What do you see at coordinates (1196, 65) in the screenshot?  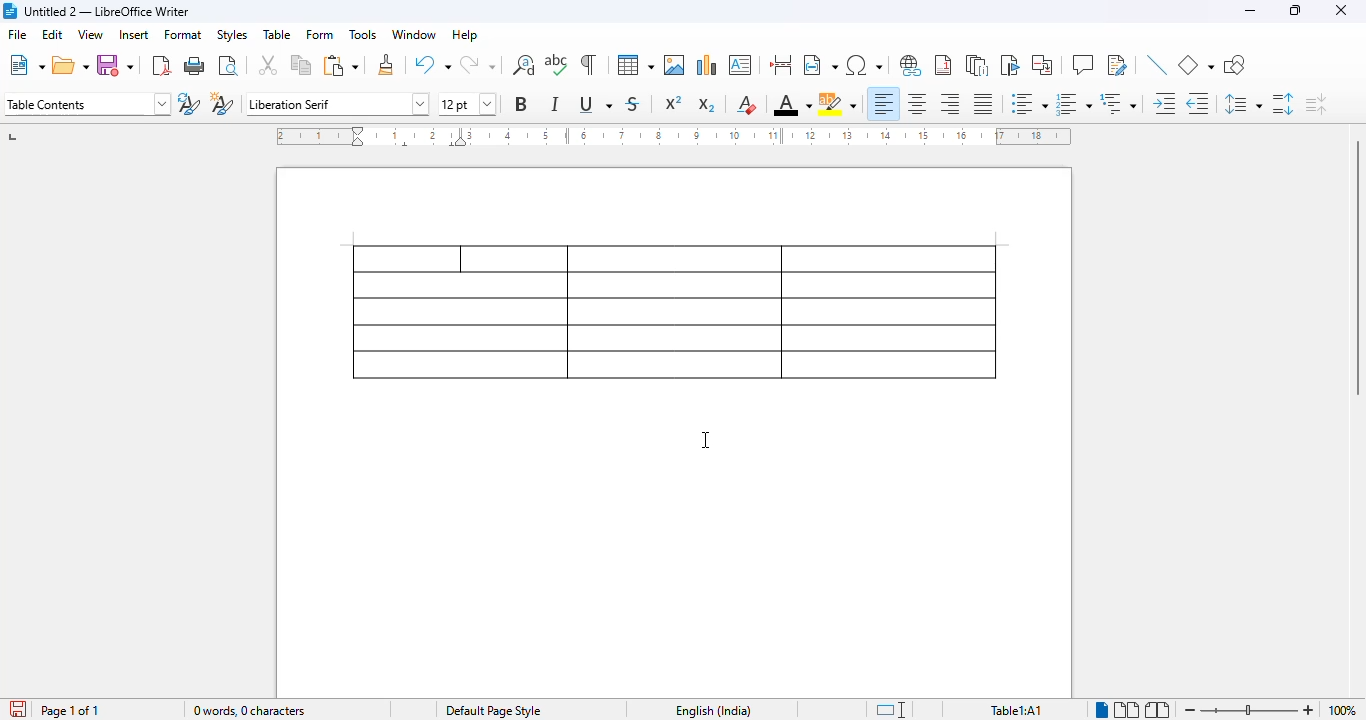 I see `basic shapes` at bounding box center [1196, 65].